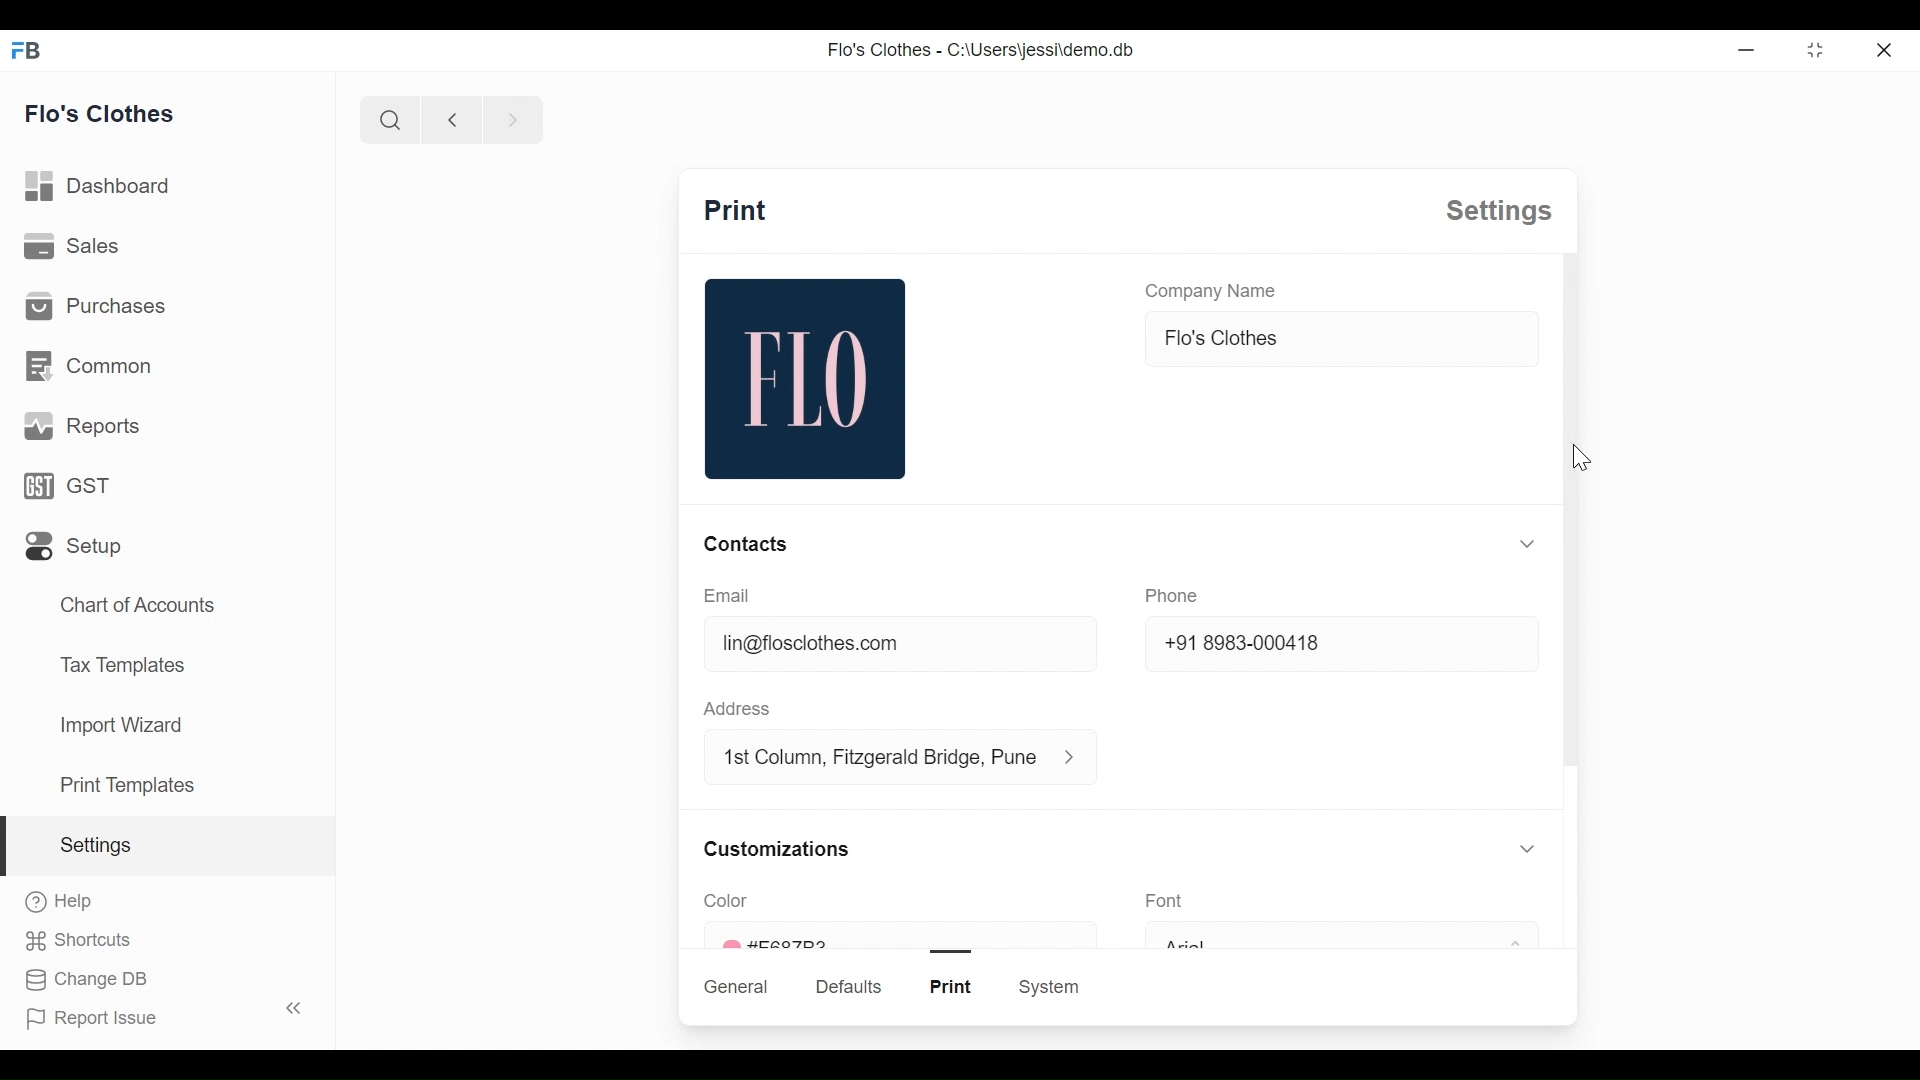  What do you see at coordinates (1048, 987) in the screenshot?
I see `system` at bounding box center [1048, 987].